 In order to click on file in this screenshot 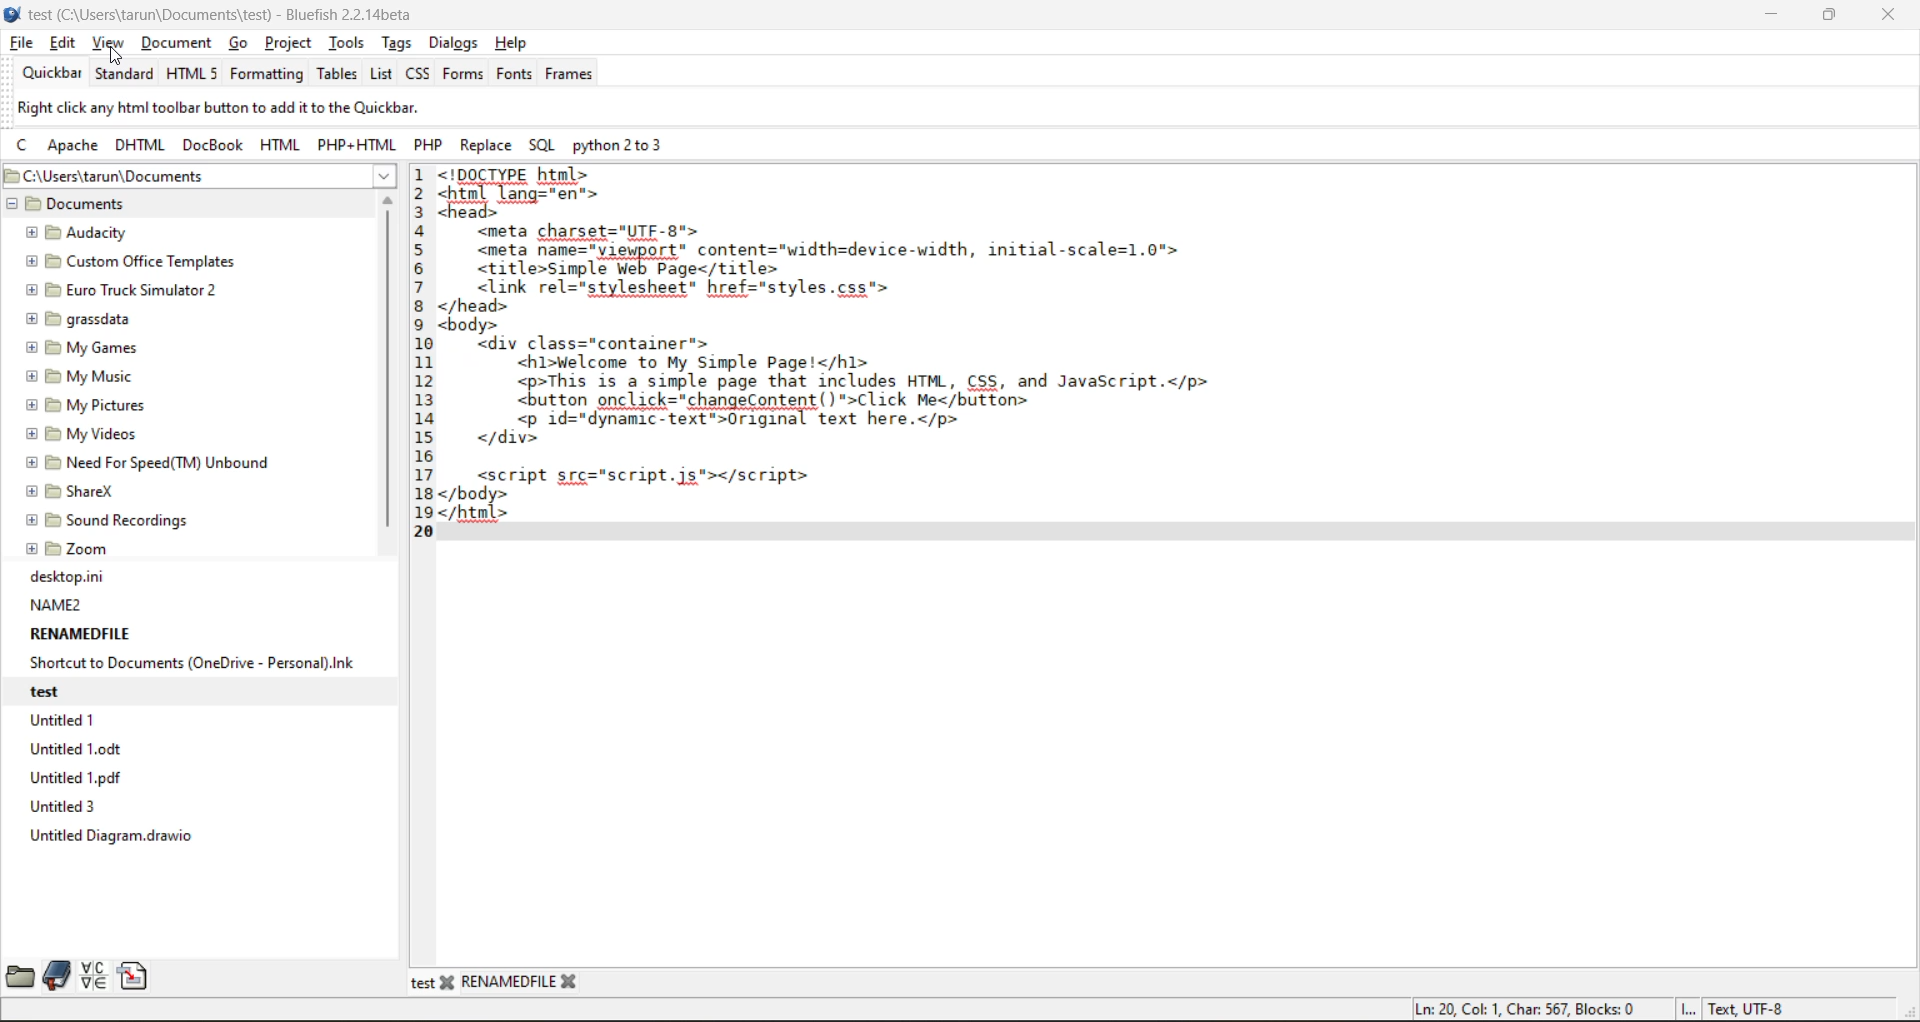, I will do `click(21, 43)`.